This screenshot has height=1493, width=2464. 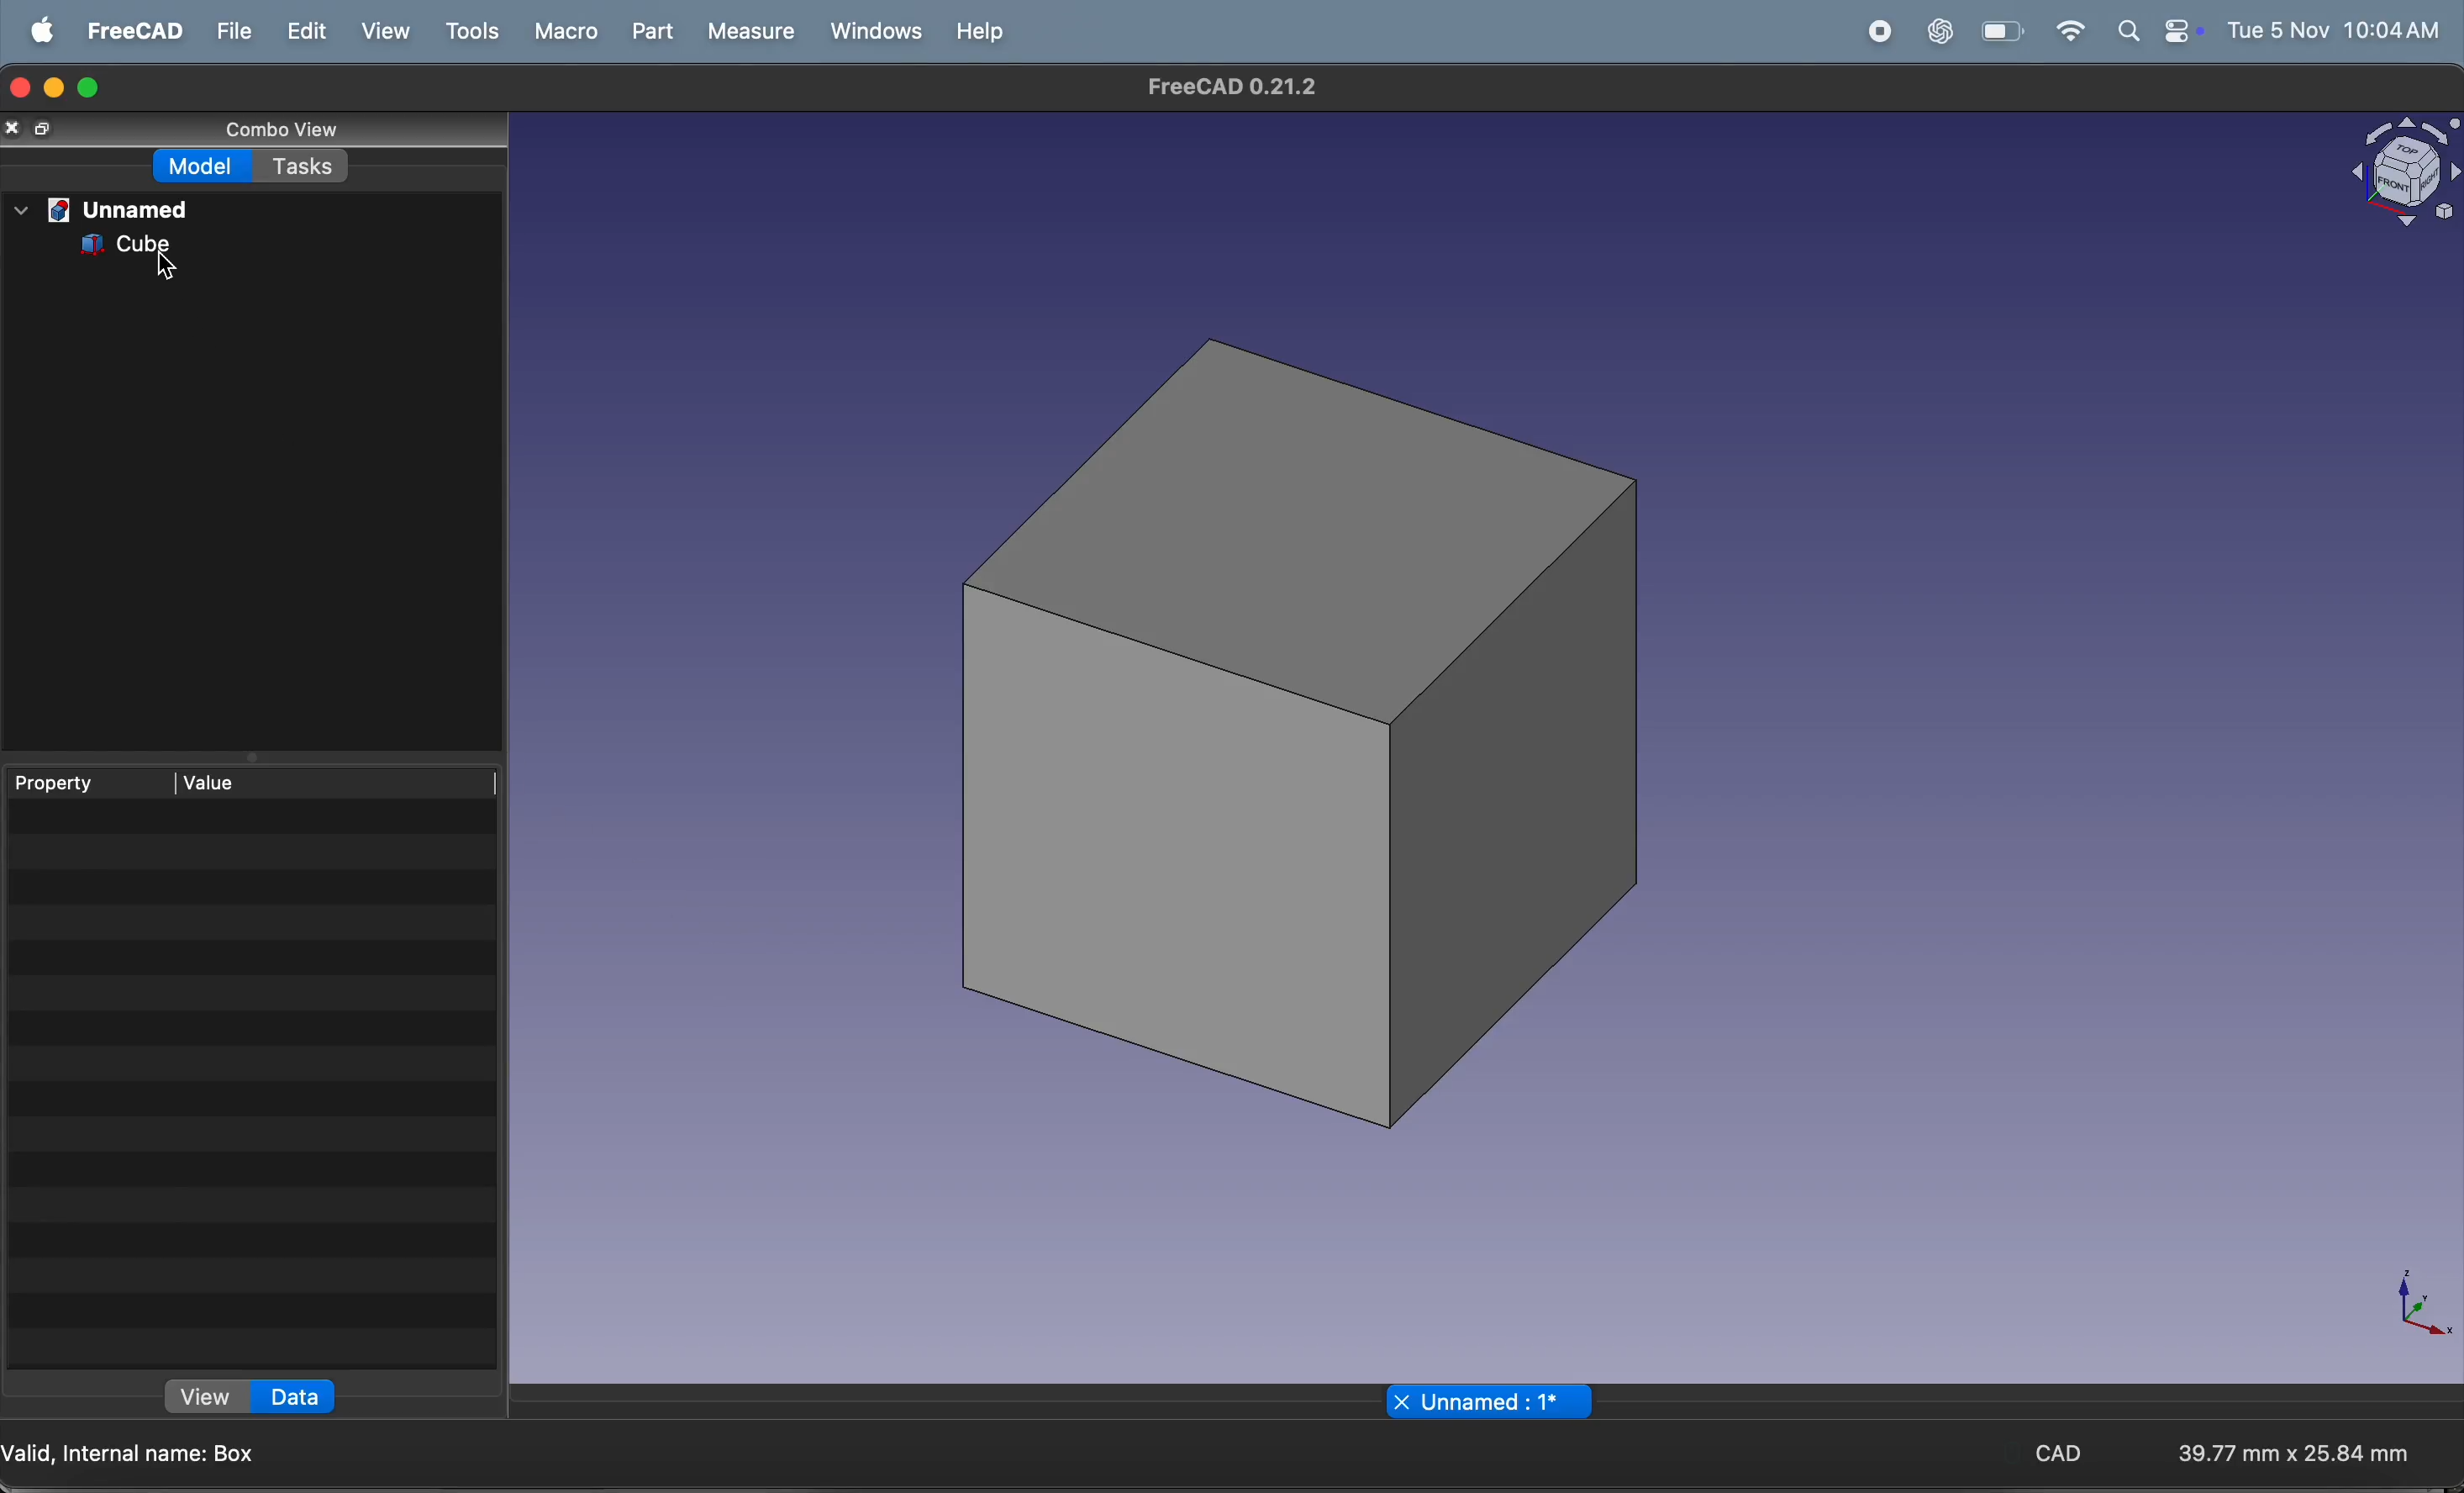 I want to click on view, so click(x=382, y=28).